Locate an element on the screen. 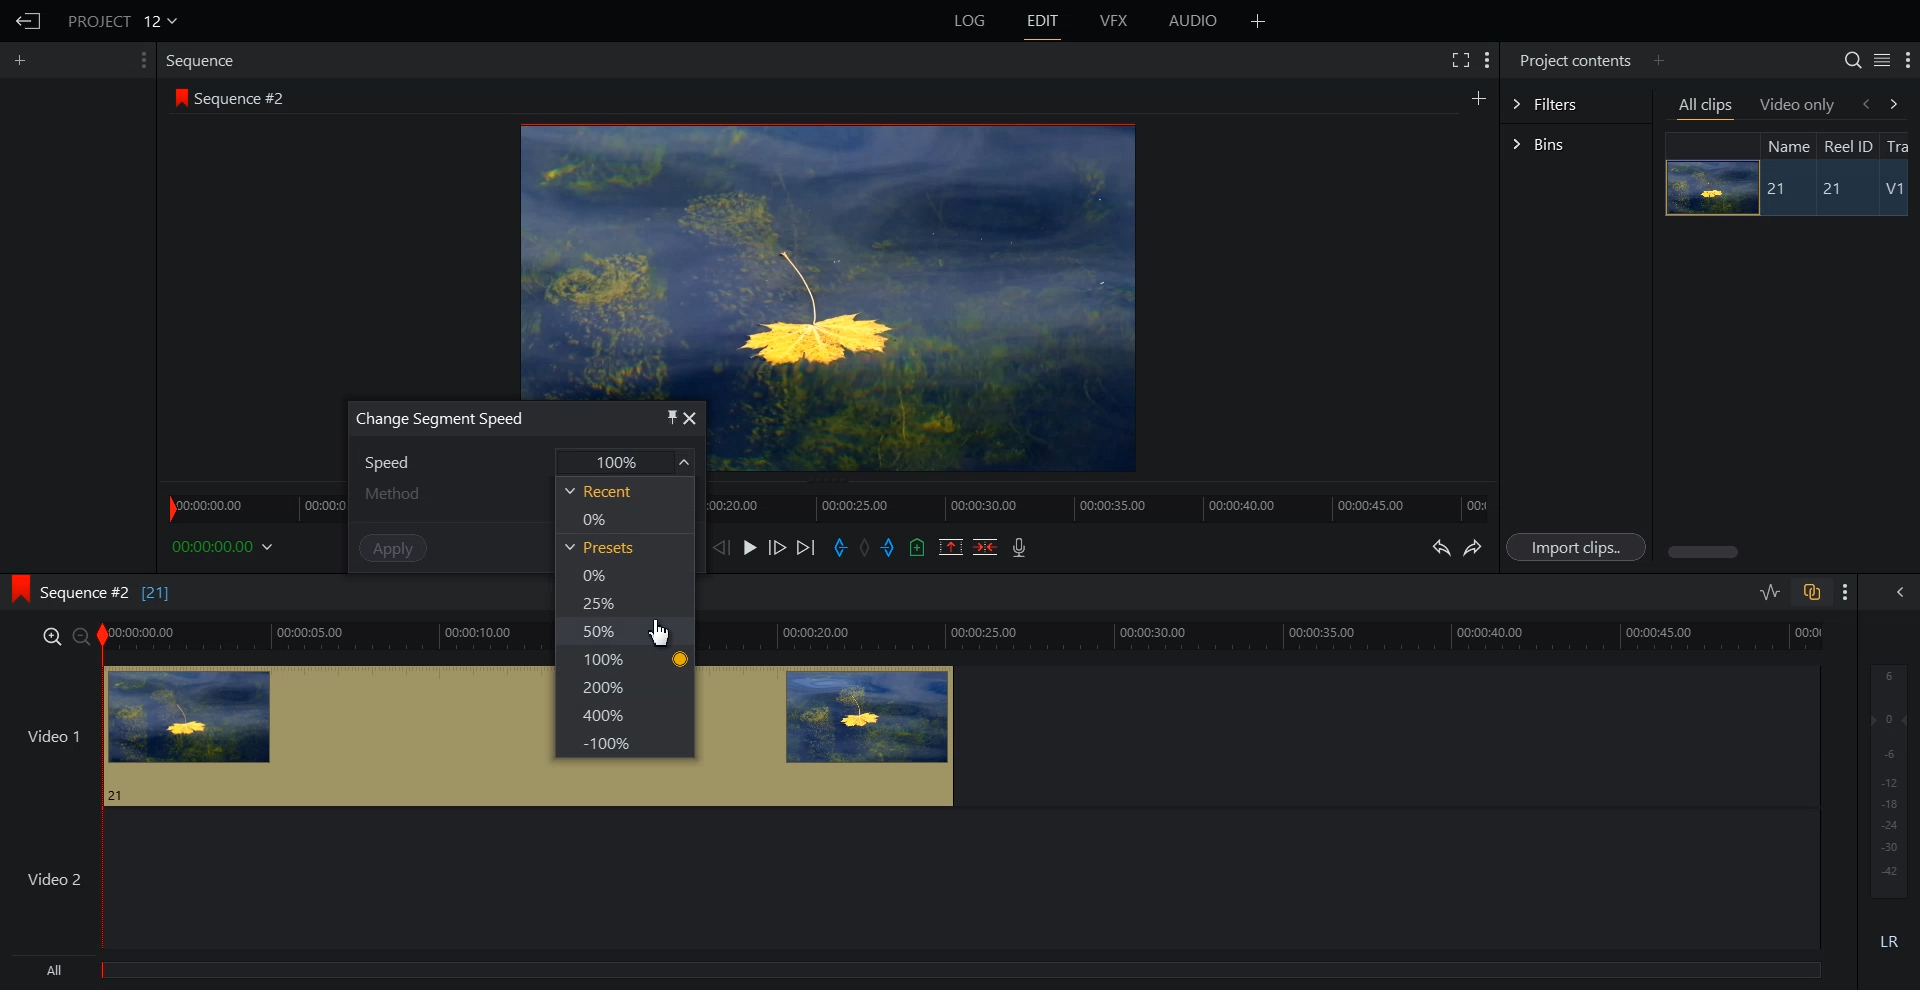 The width and height of the screenshot is (1920, 990). Full screen is located at coordinates (1459, 58).